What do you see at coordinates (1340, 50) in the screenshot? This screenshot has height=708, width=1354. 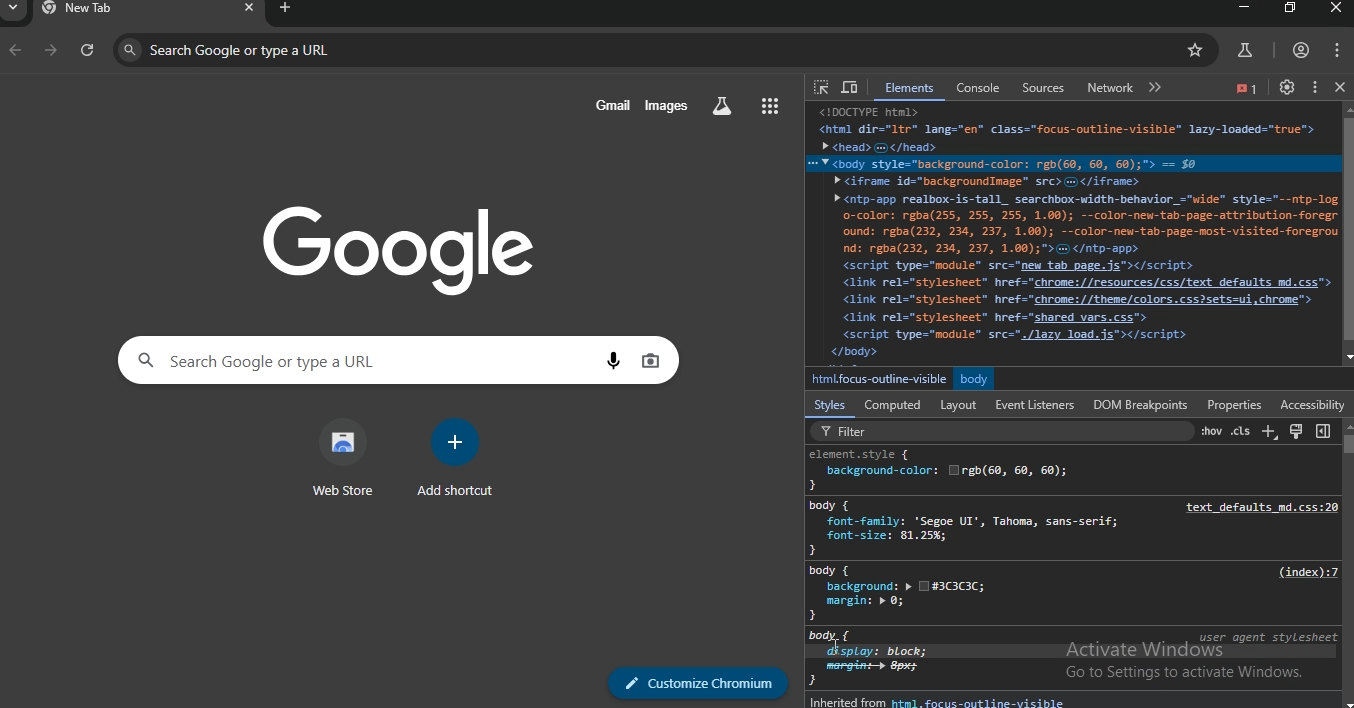 I see `manage account settings` at bounding box center [1340, 50].